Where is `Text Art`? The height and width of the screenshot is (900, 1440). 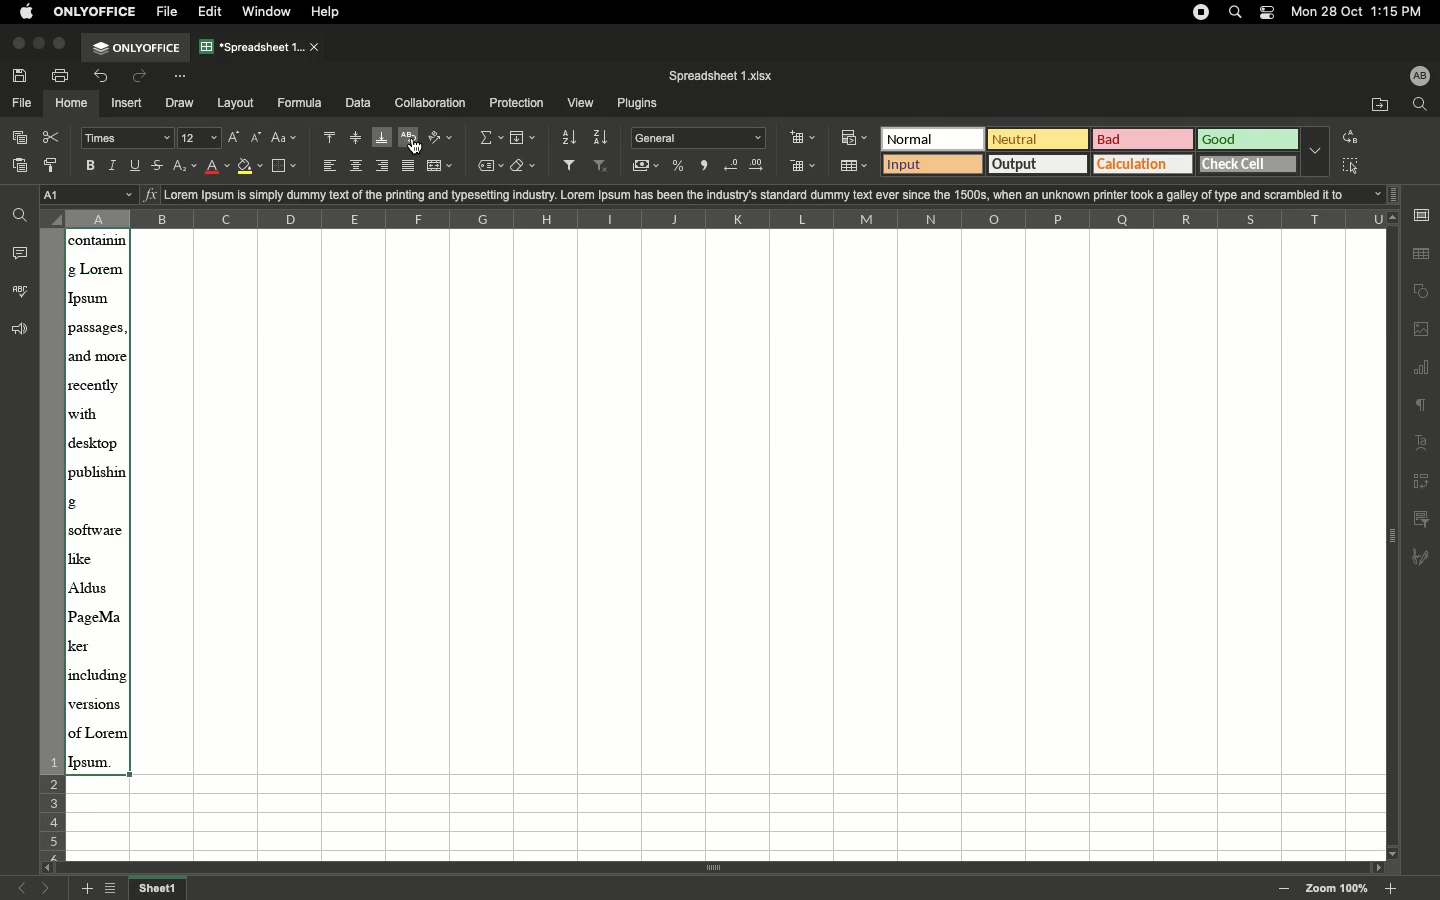
Text Art is located at coordinates (1421, 444).